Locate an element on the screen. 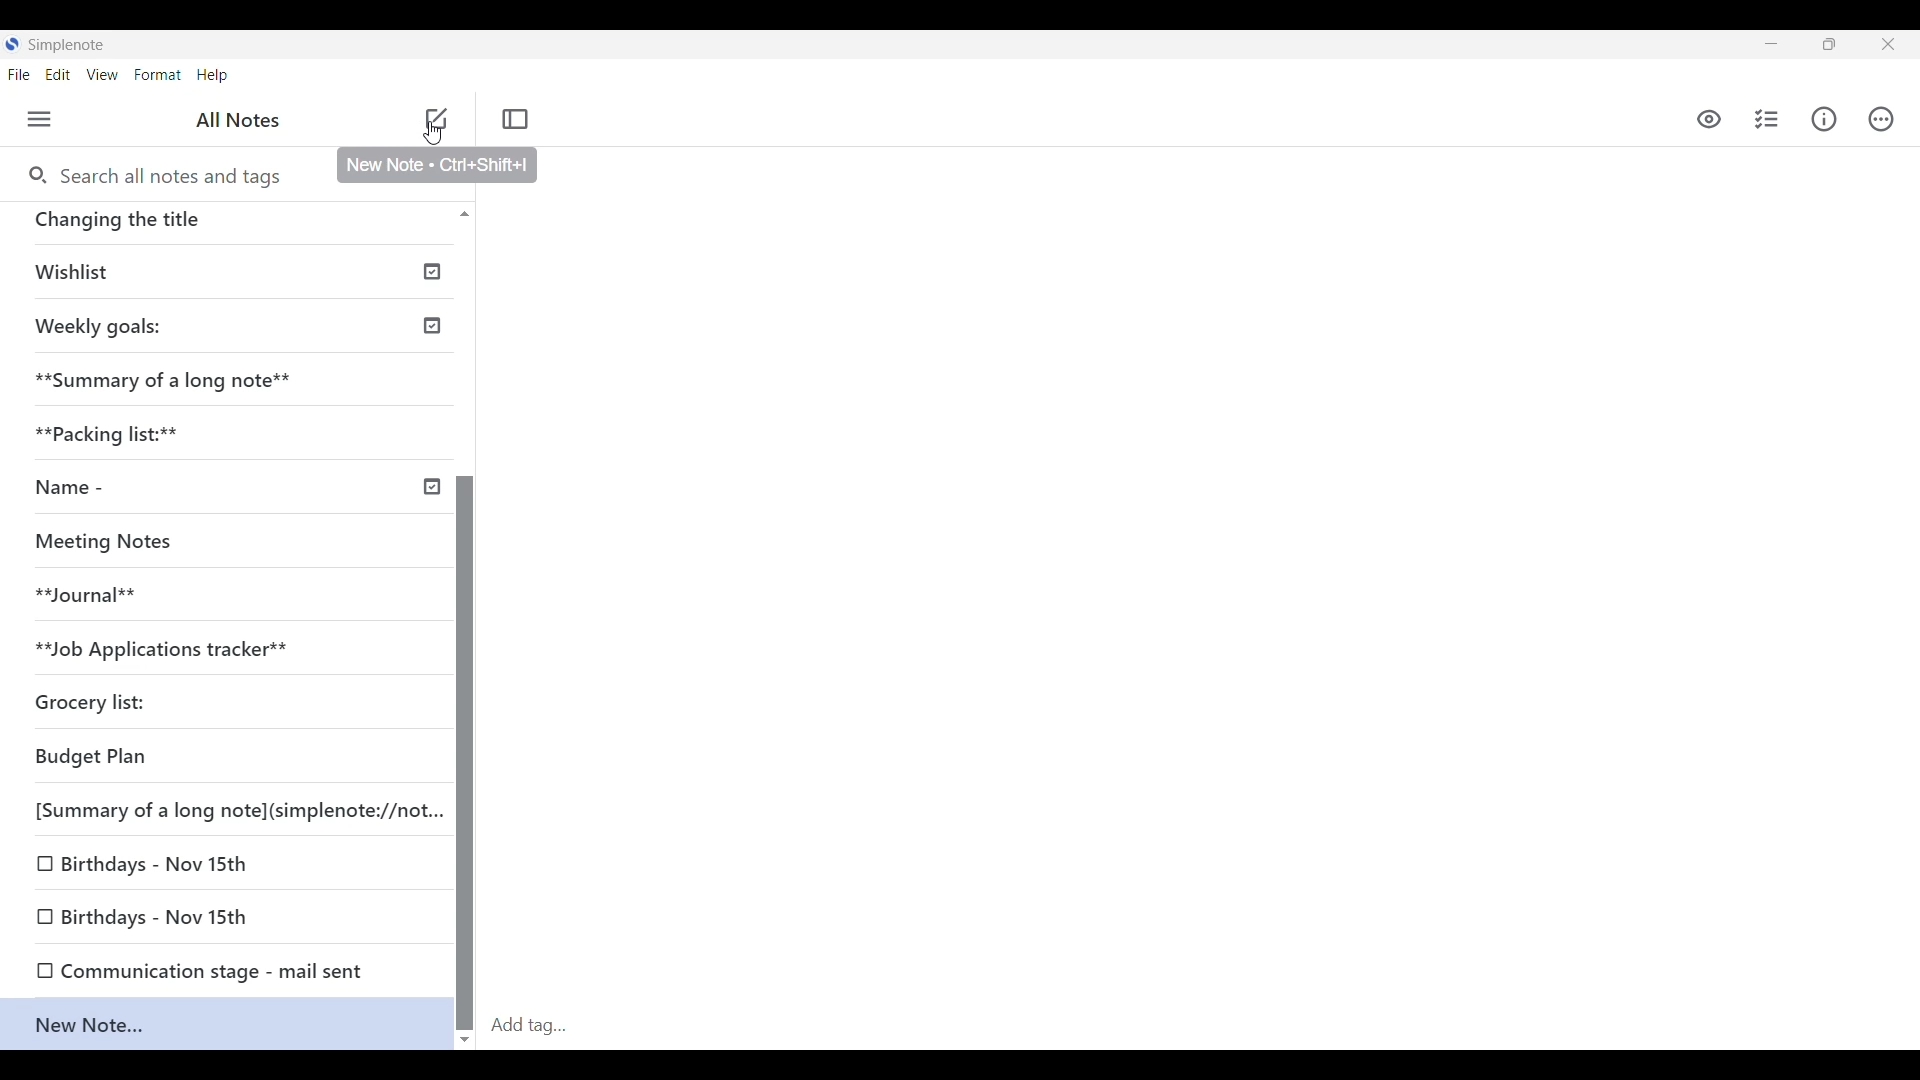  Checkbox is located at coordinates (42, 914).